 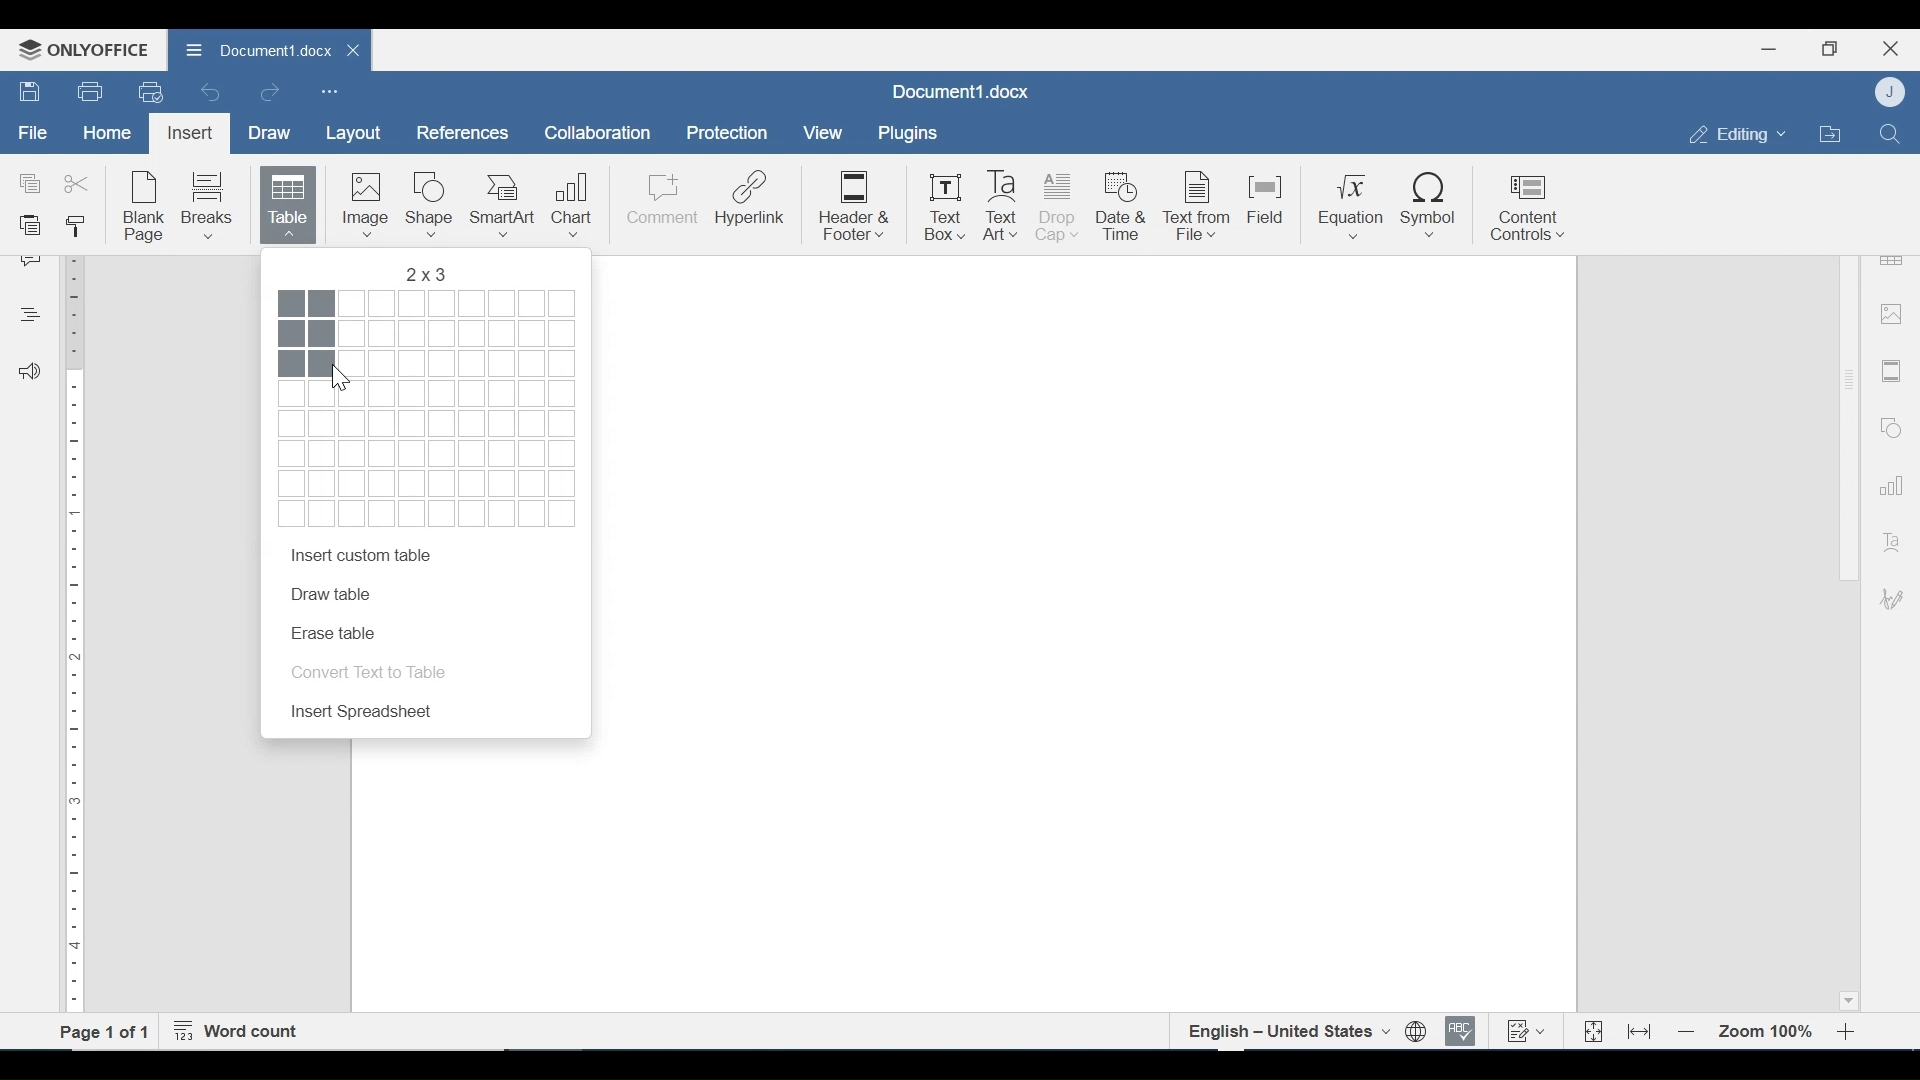 What do you see at coordinates (107, 133) in the screenshot?
I see `Home` at bounding box center [107, 133].